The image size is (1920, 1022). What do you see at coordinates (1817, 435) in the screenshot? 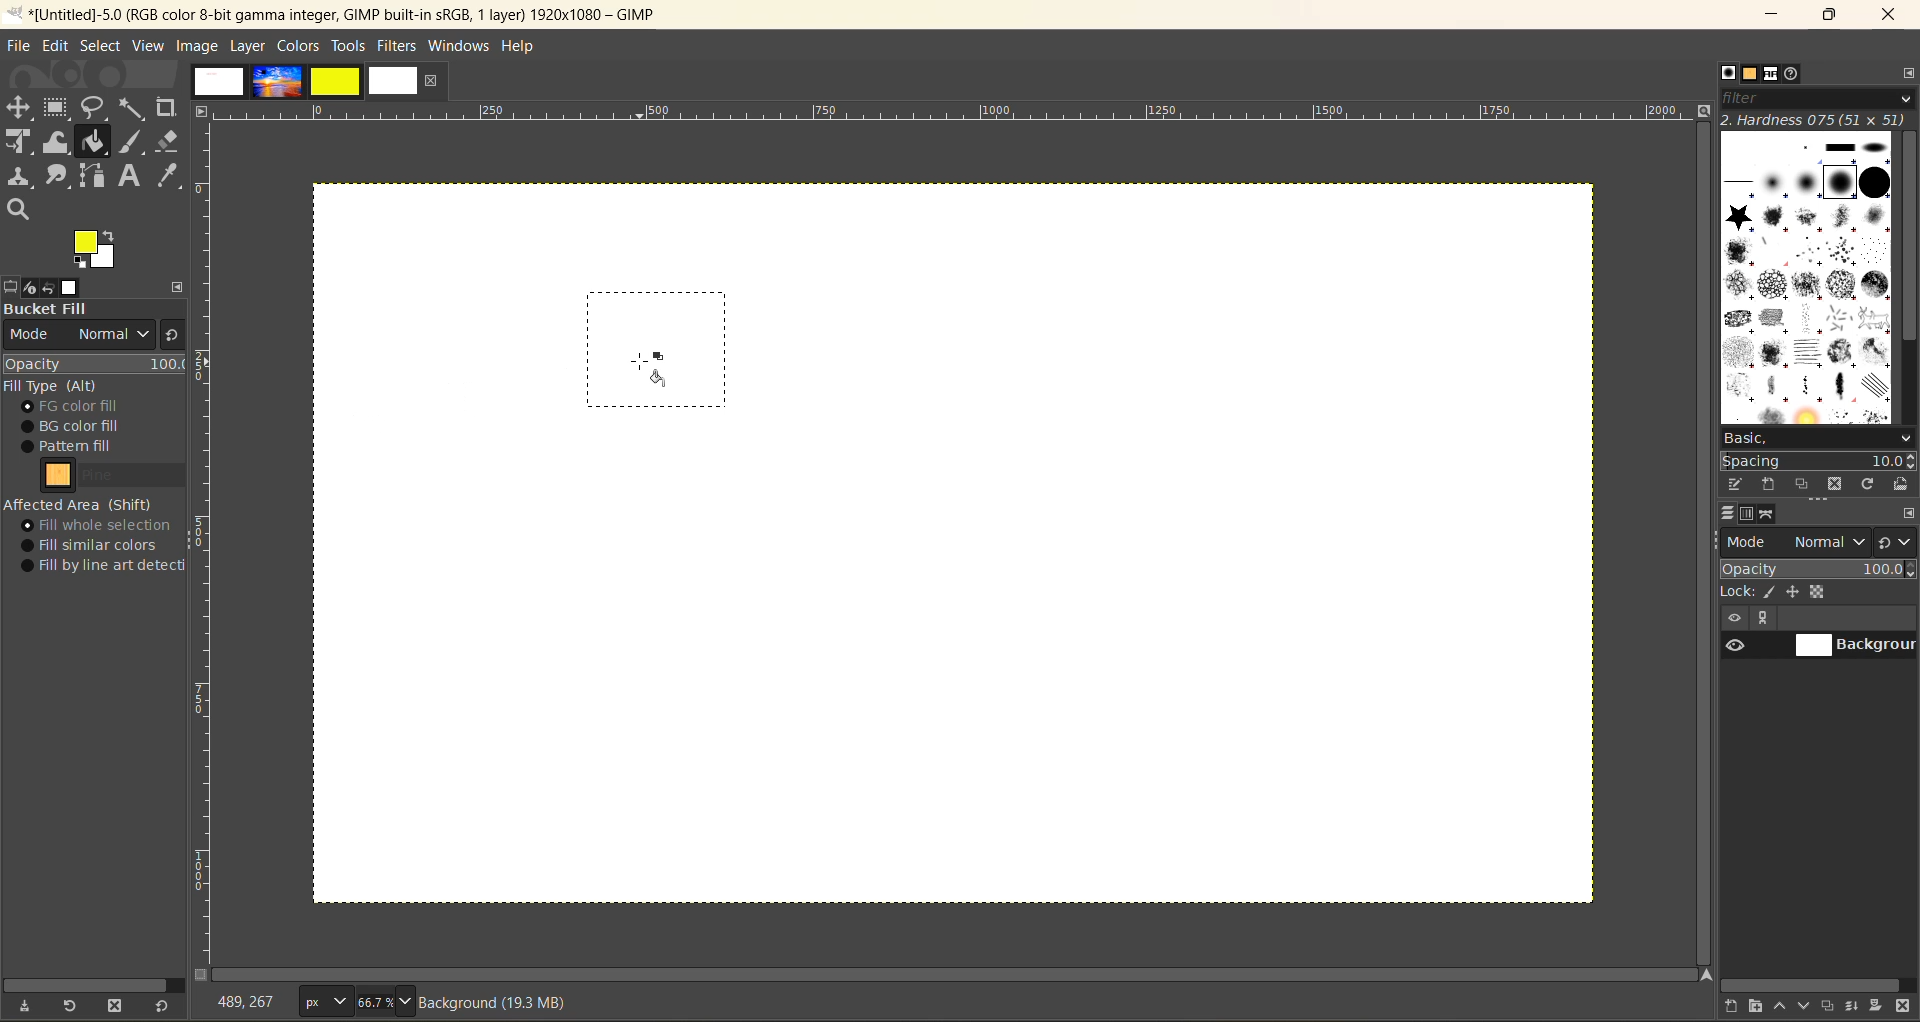
I see `basic` at bounding box center [1817, 435].